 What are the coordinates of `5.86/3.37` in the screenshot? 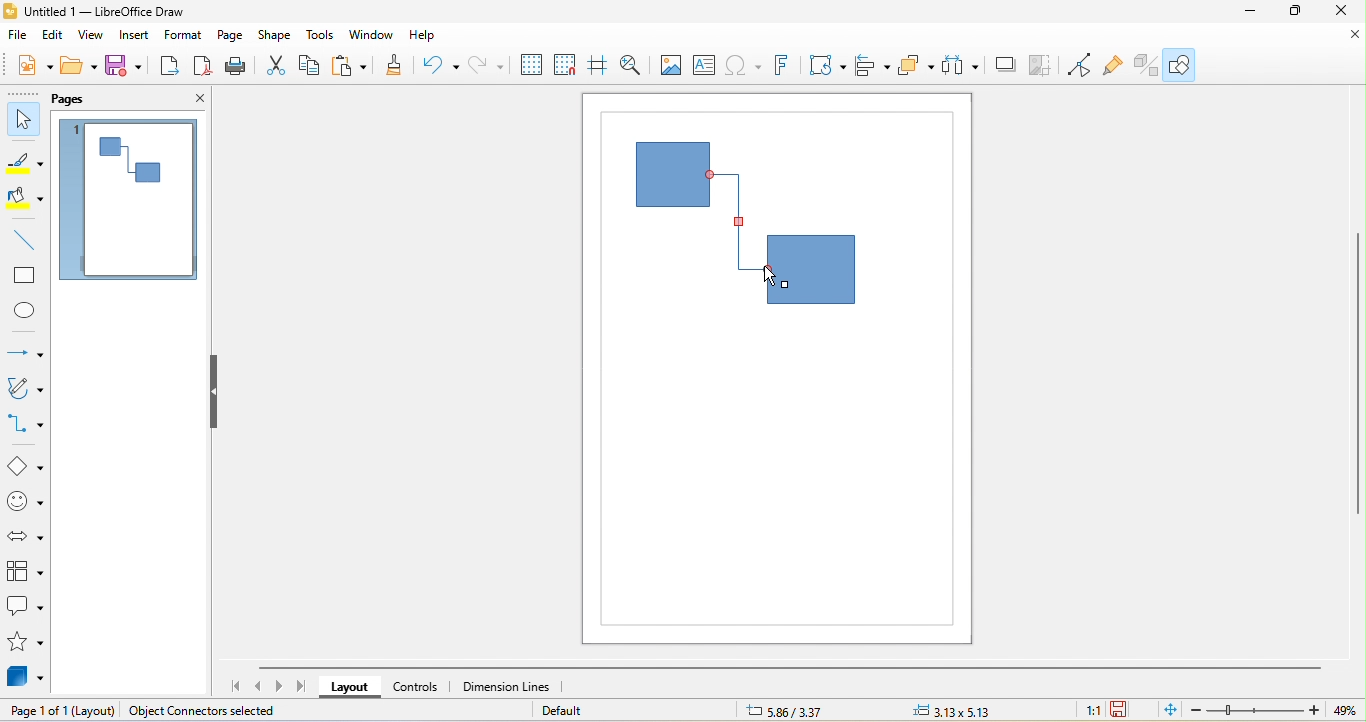 It's located at (788, 711).